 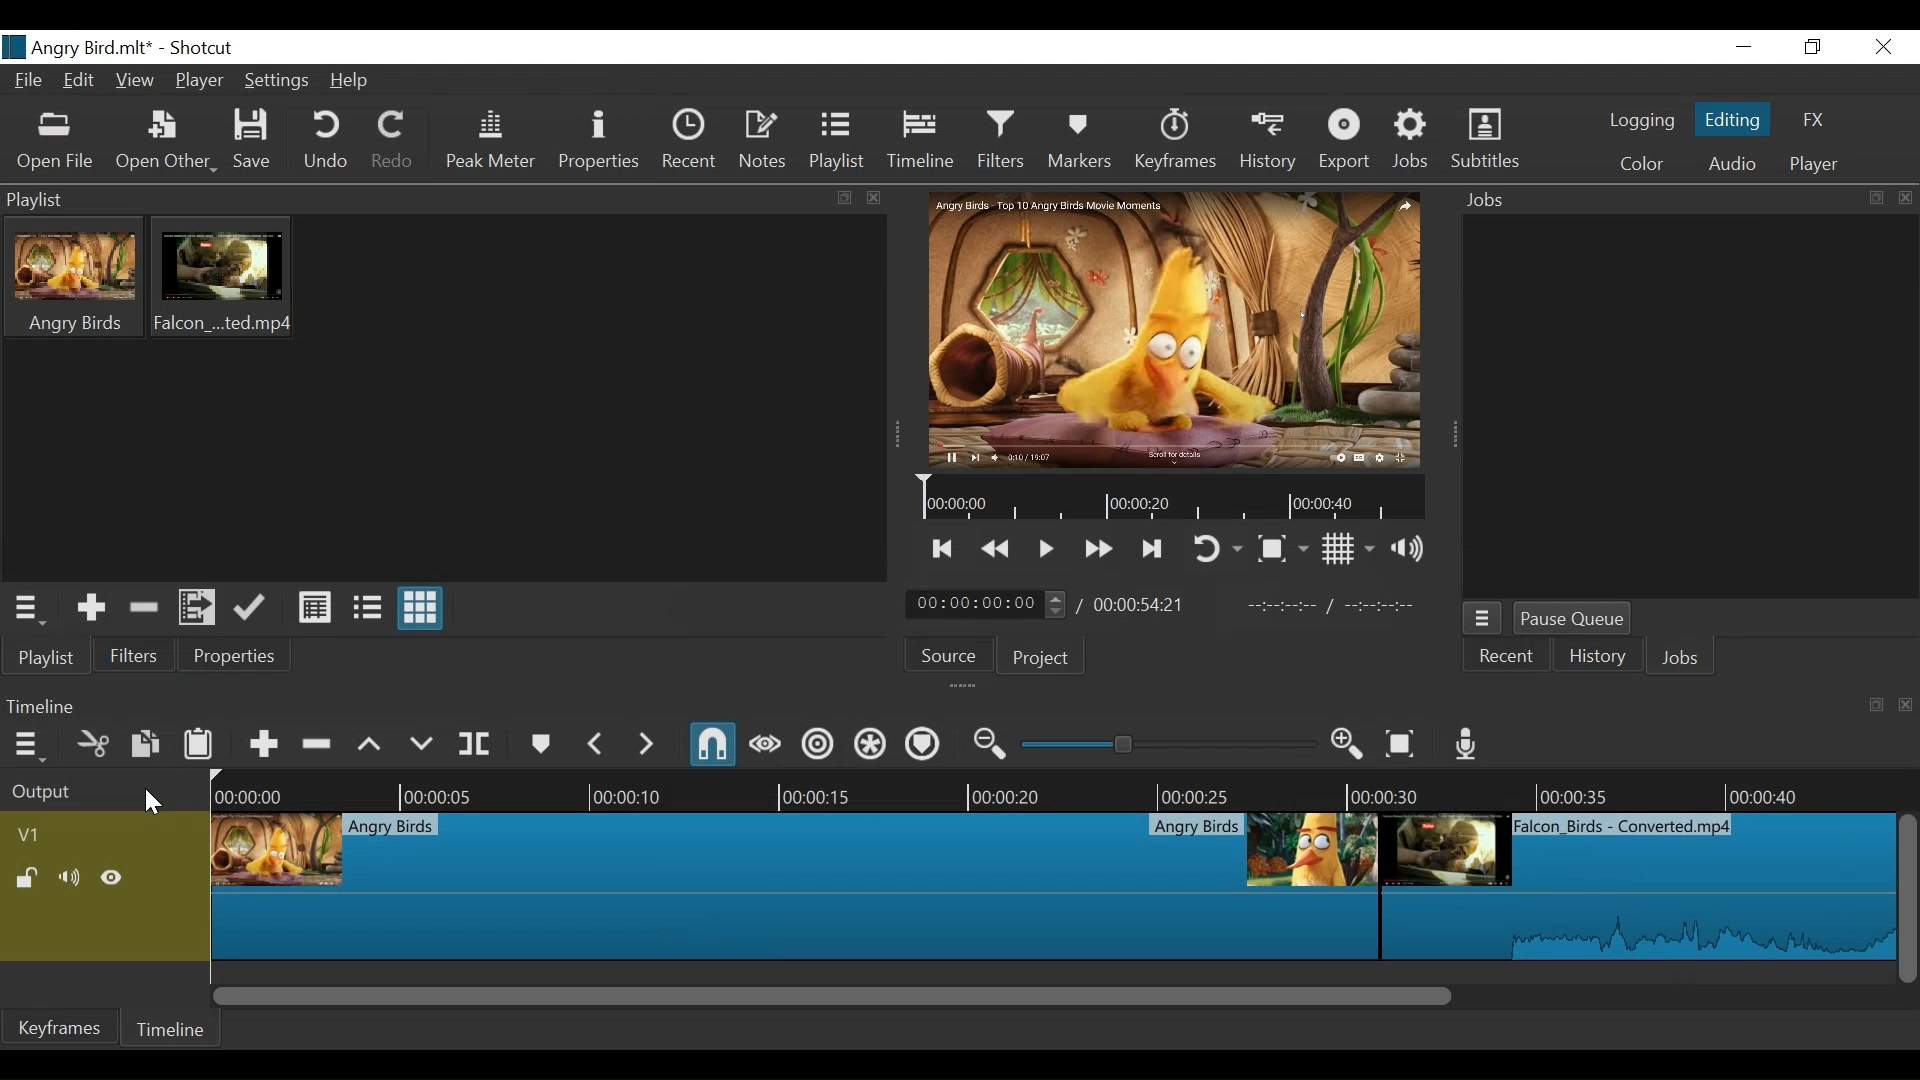 I want to click on View as files, so click(x=365, y=607).